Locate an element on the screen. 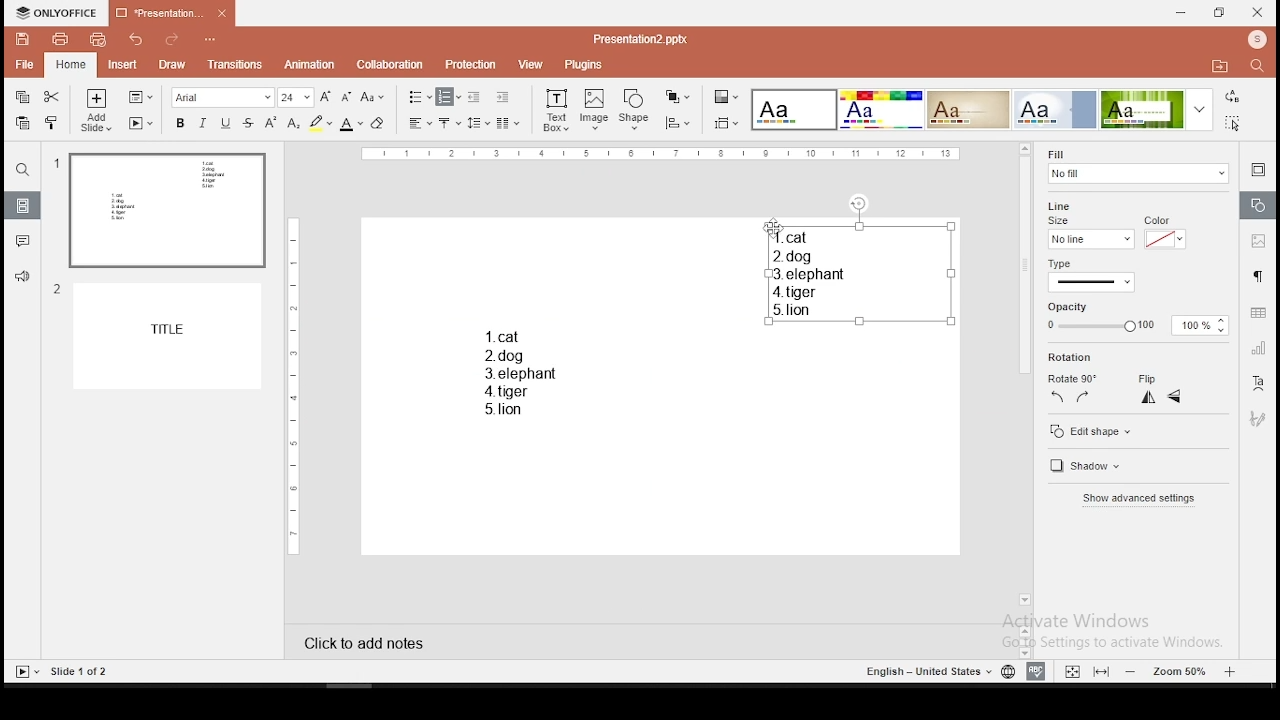 The width and height of the screenshot is (1280, 720). undo is located at coordinates (137, 40).